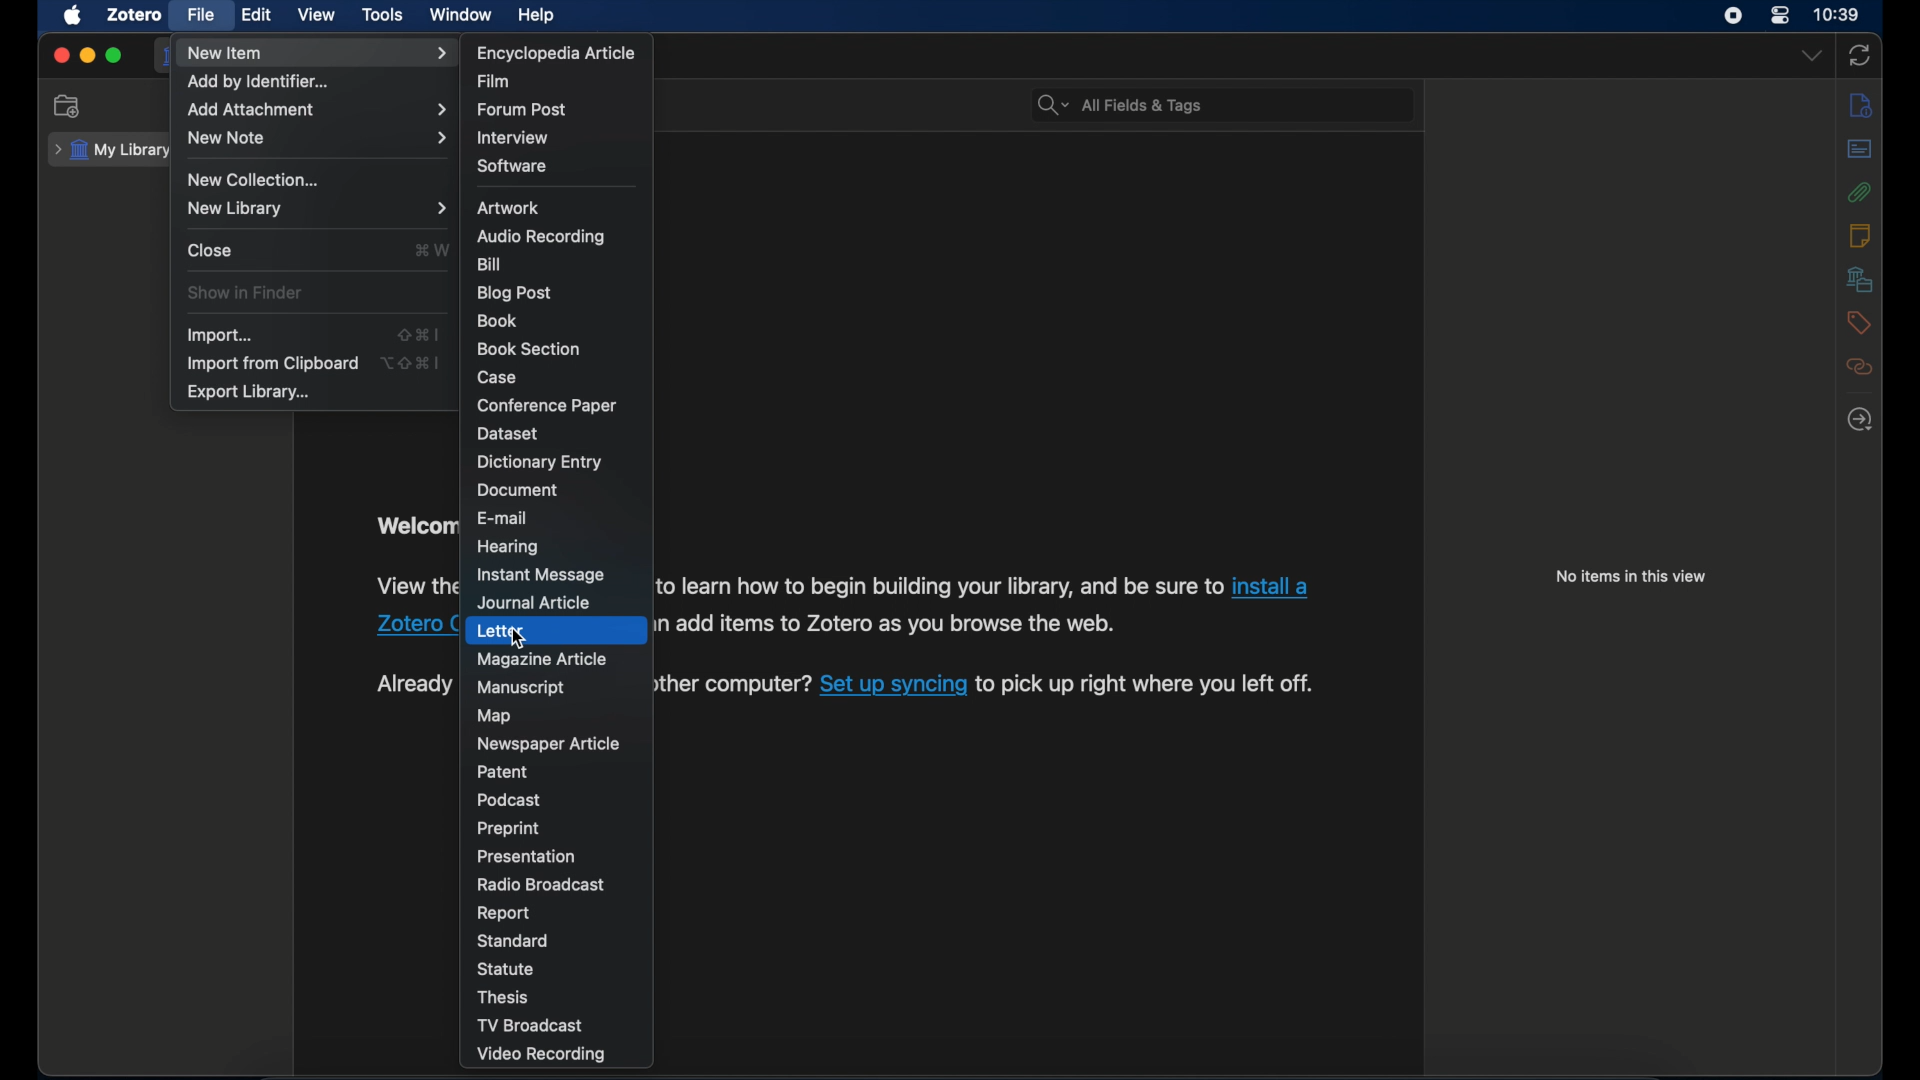 The image size is (1920, 1080). What do you see at coordinates (202, 14) in the screenshot?
I see `file` at bounding box center [202, 14].